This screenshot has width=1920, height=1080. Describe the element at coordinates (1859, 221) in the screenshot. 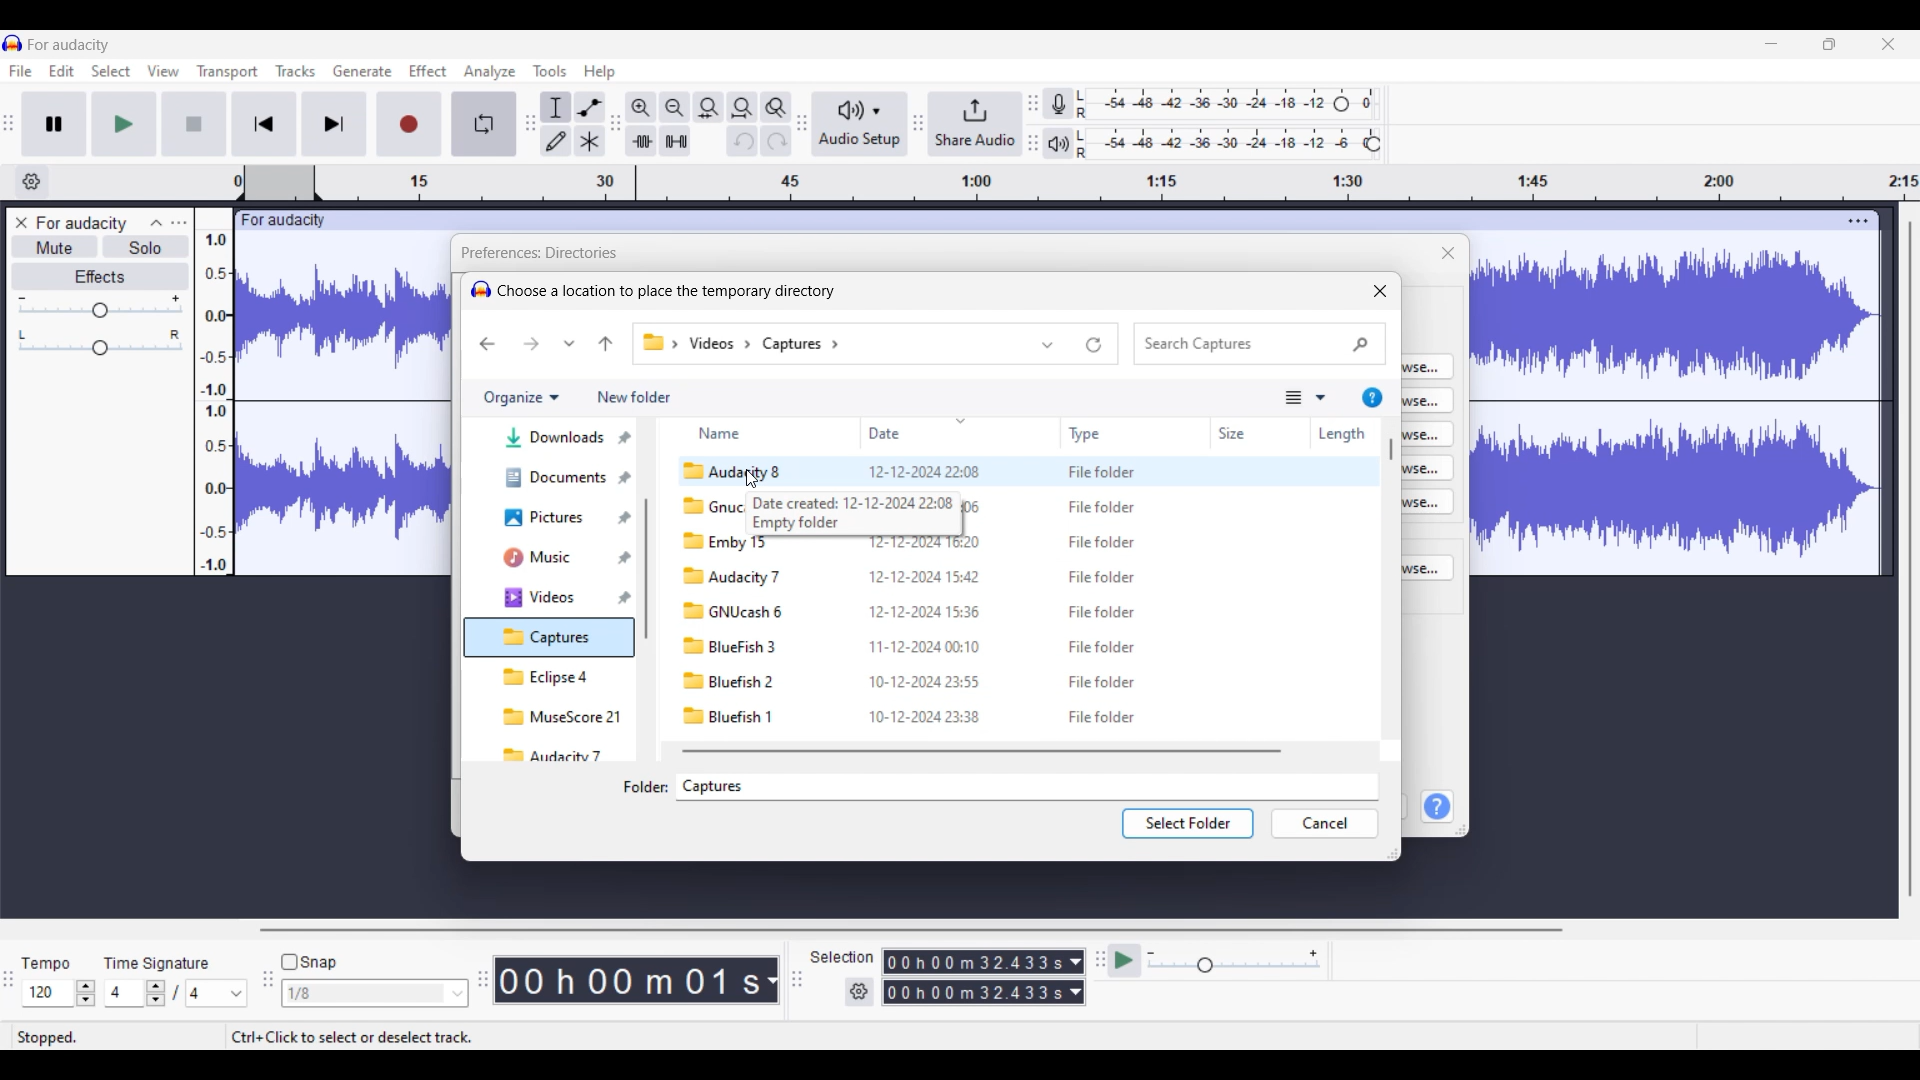

I see `Track settings ` at that location.